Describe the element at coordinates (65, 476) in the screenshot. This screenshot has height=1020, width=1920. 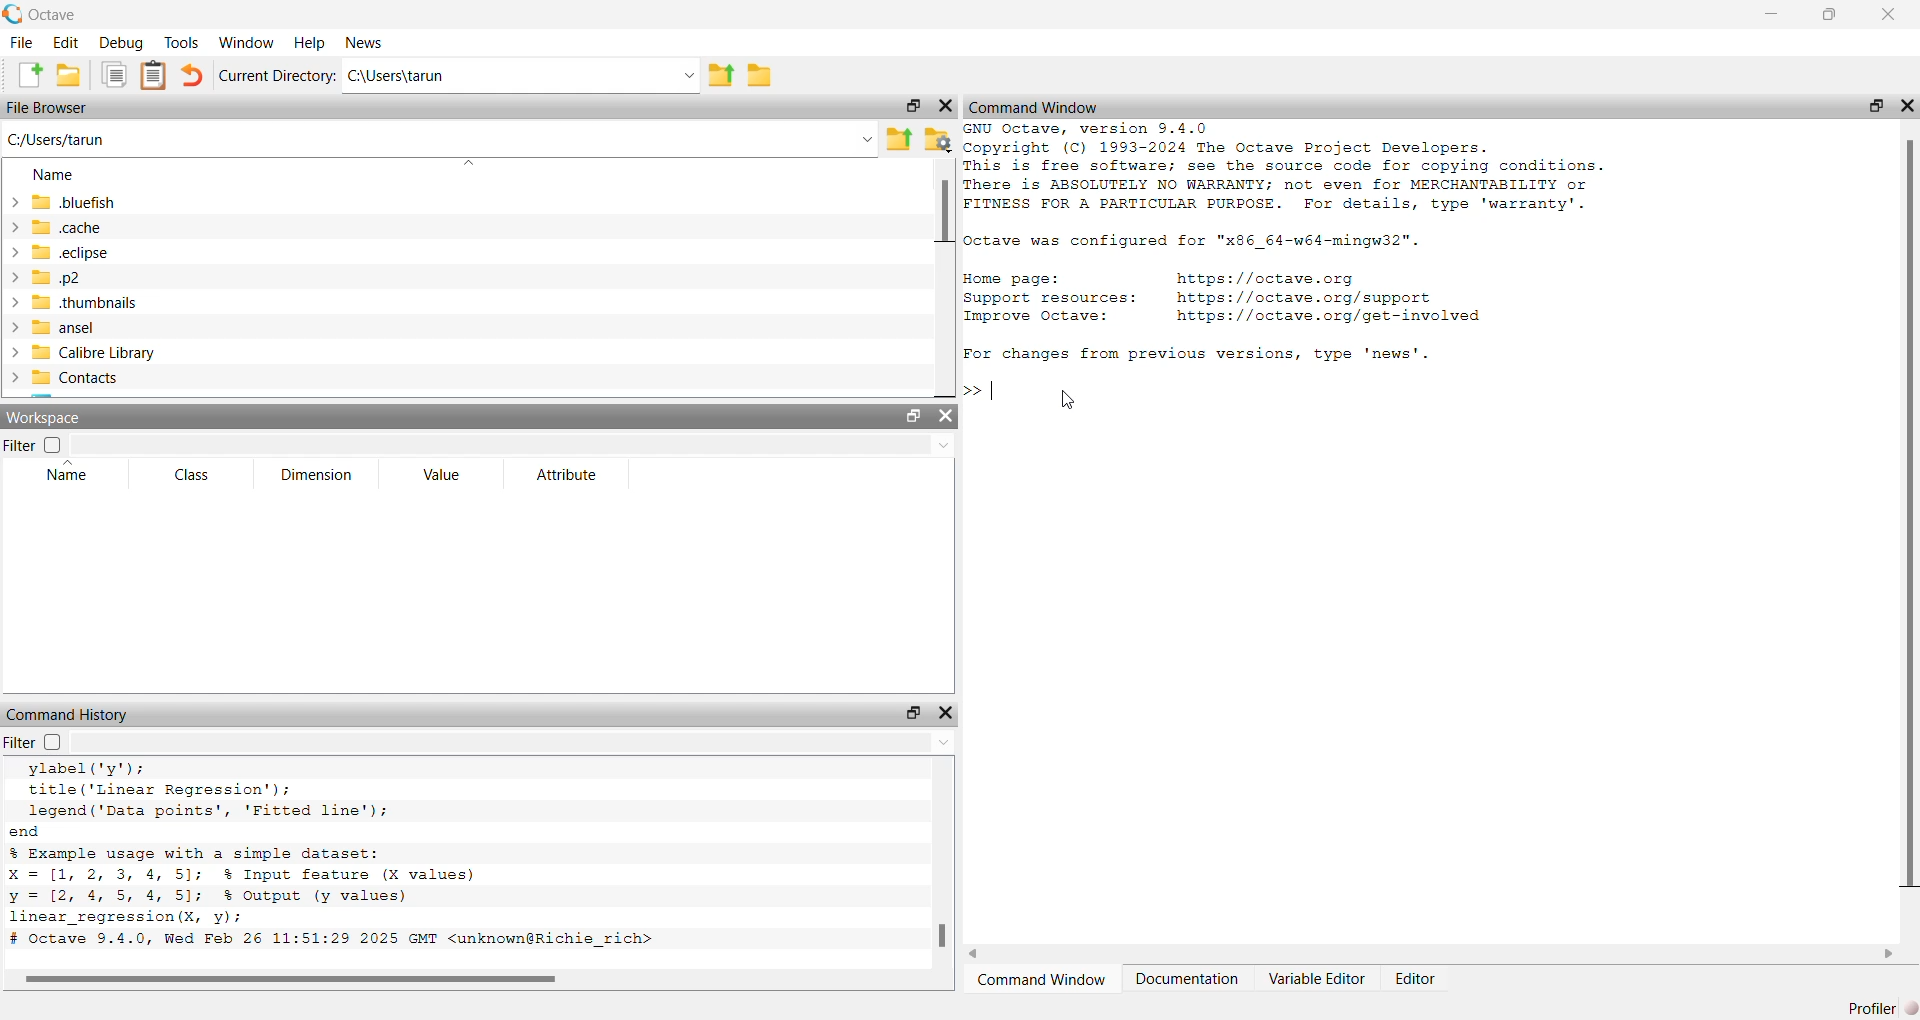
I see `name` at that location.